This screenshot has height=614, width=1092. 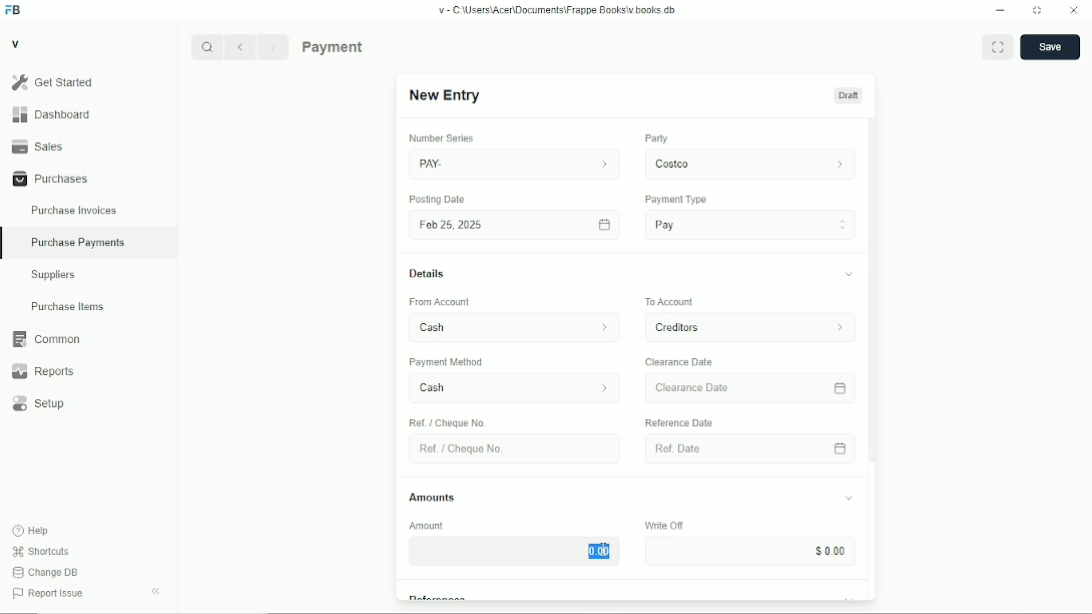 I want to click on Frappe Books logo, so click(x=12, y=10).